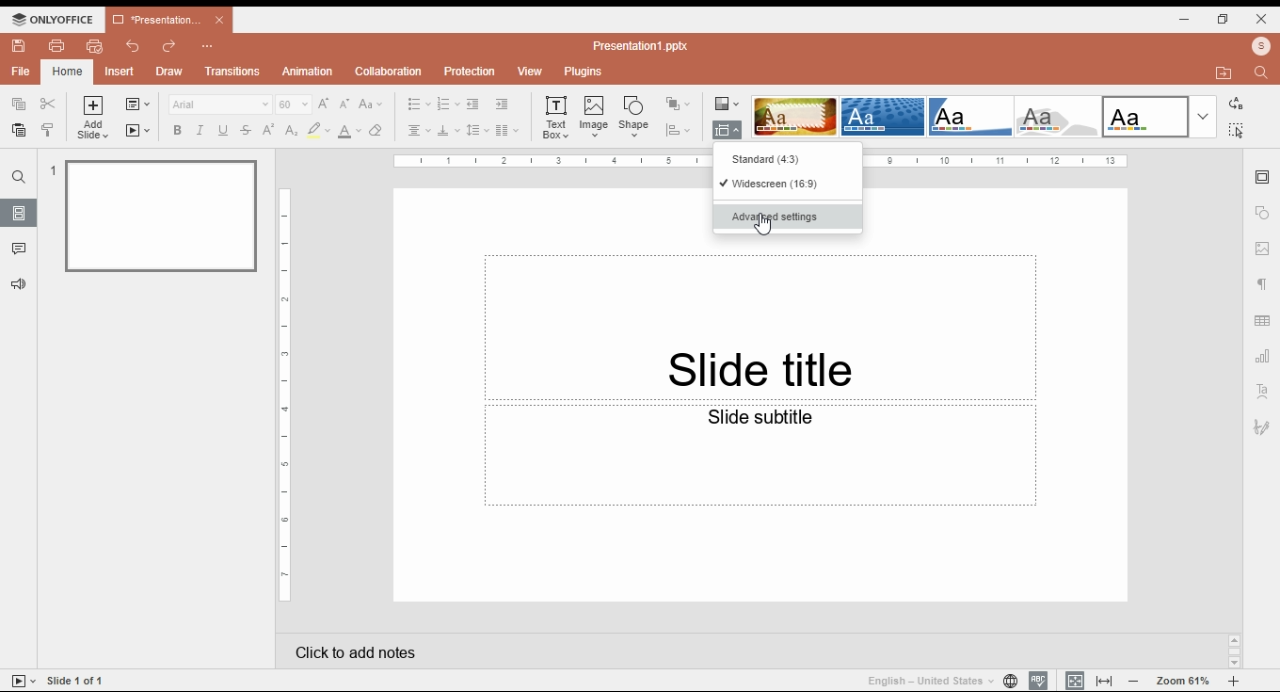 Image resolution: width=1280 pixels, height=692 pixels. I want to click on superscript, so click(269, 129).